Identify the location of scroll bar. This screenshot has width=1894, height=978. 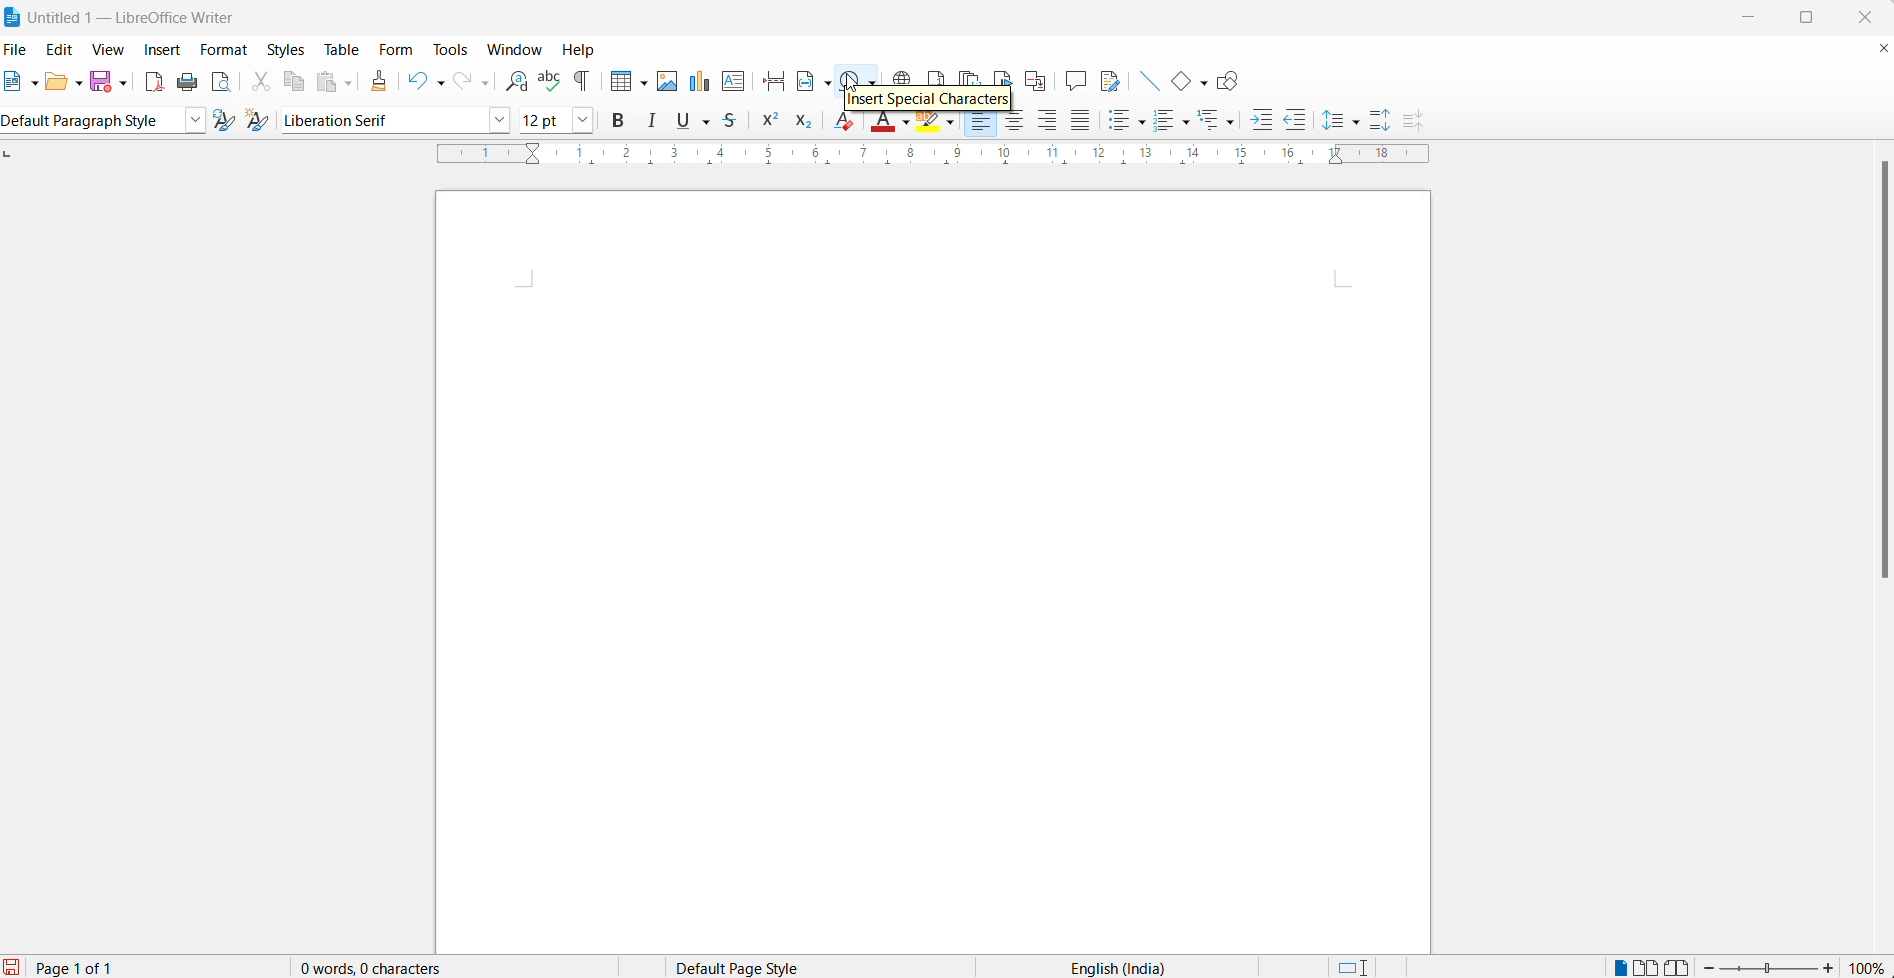
(1881, 377).